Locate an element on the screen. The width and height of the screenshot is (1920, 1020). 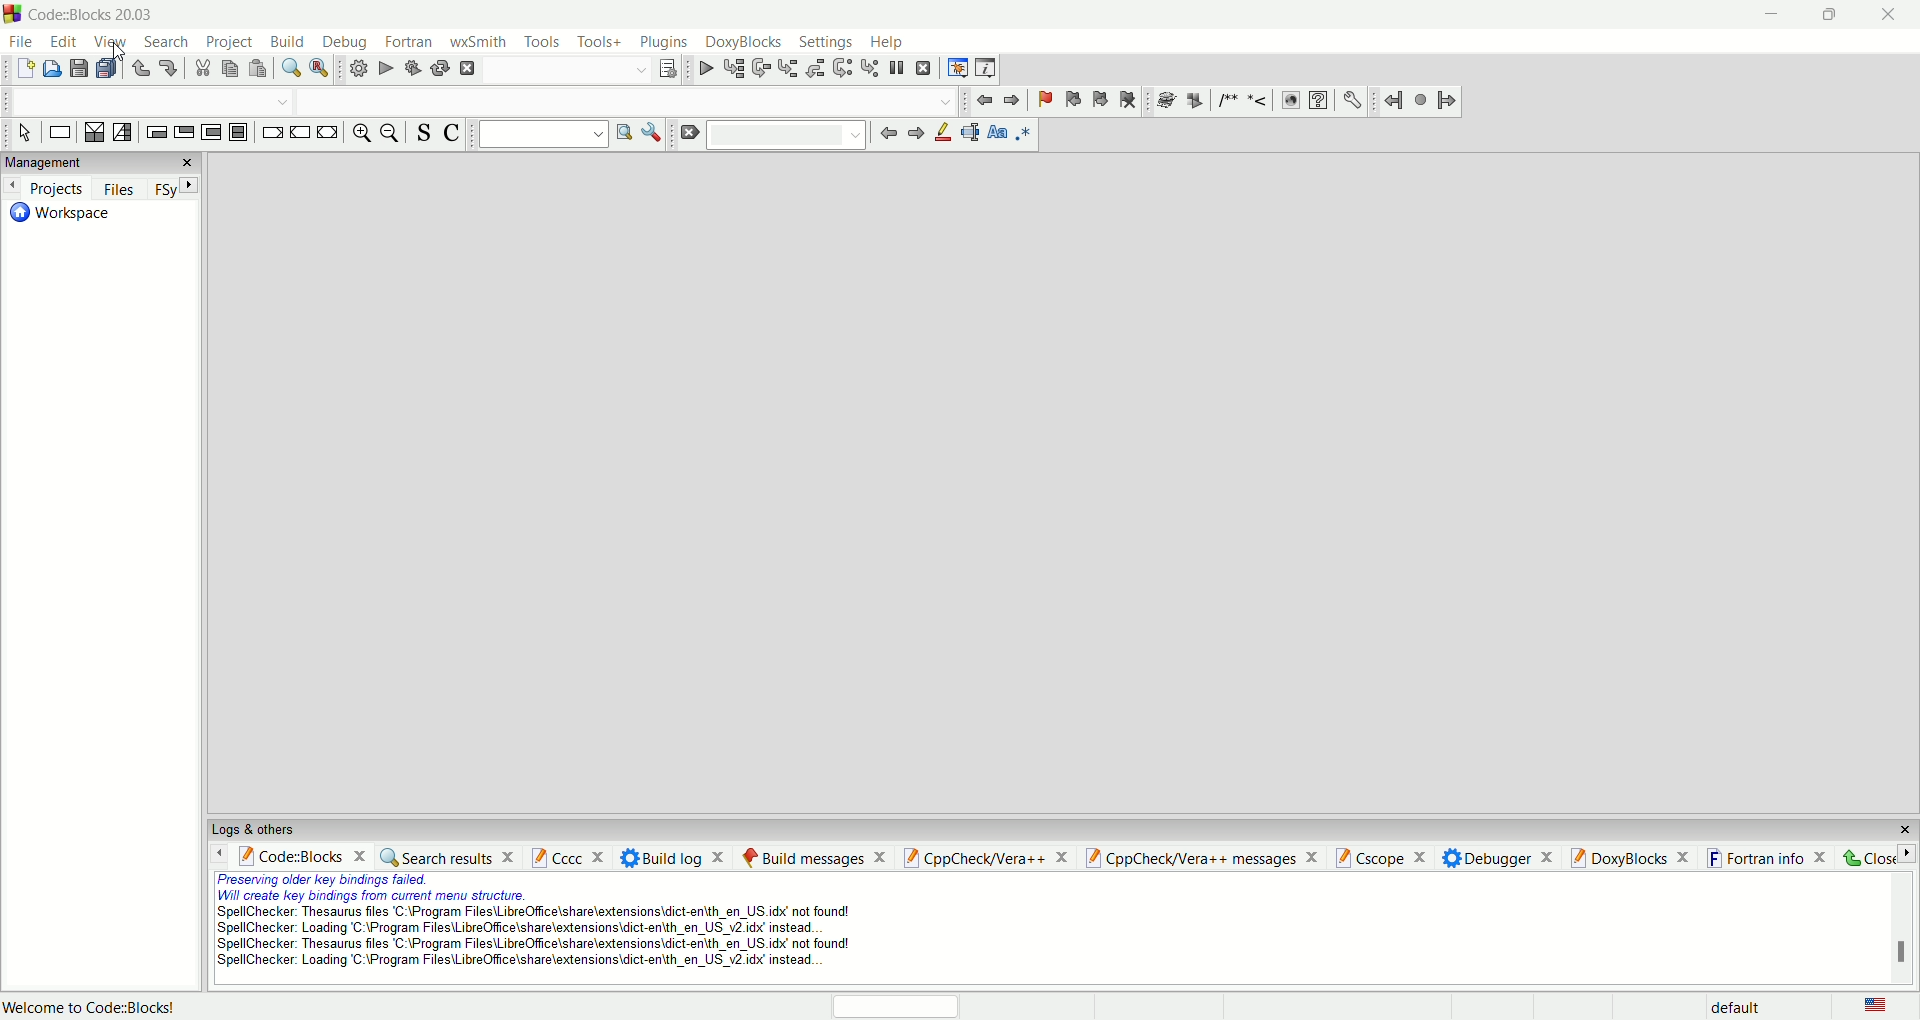
language is located at coordinates (1877, 1007).